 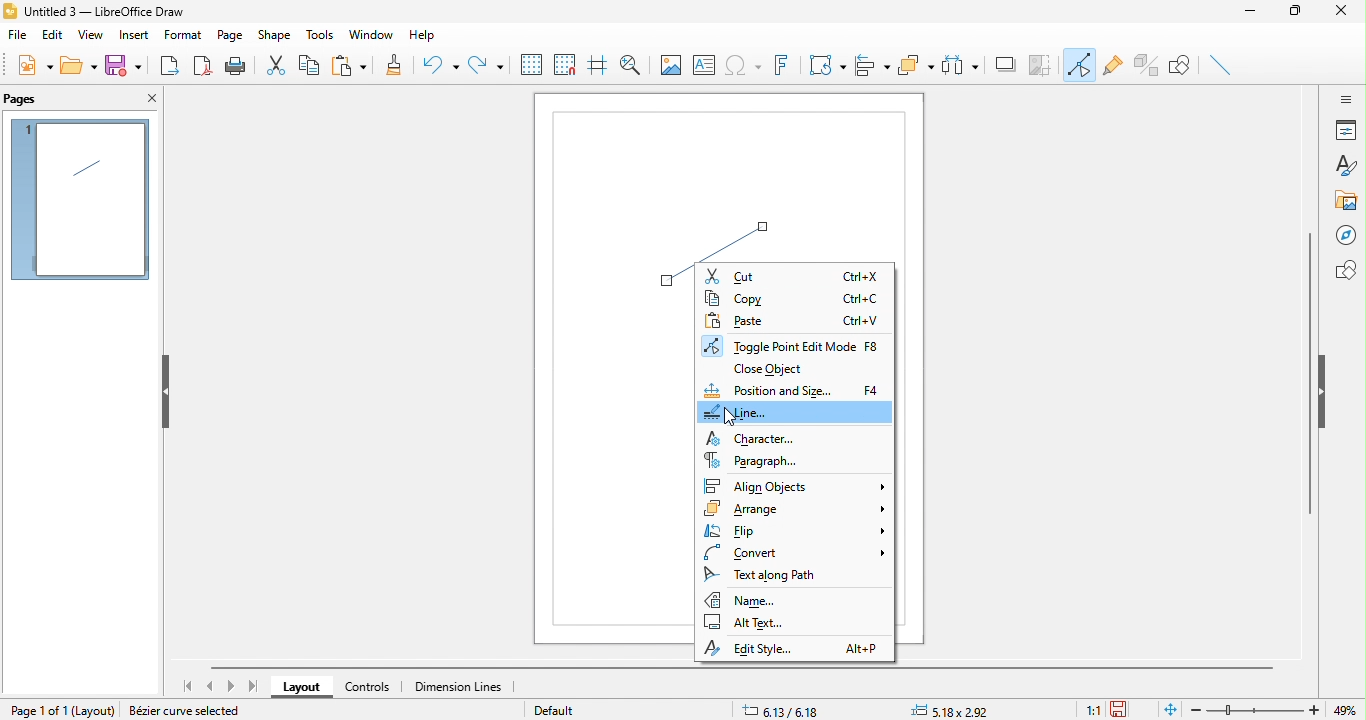 What do you see at coordinates (827, 65) in the screenshot?
I see `transformation` at bounding box center [827, 65].